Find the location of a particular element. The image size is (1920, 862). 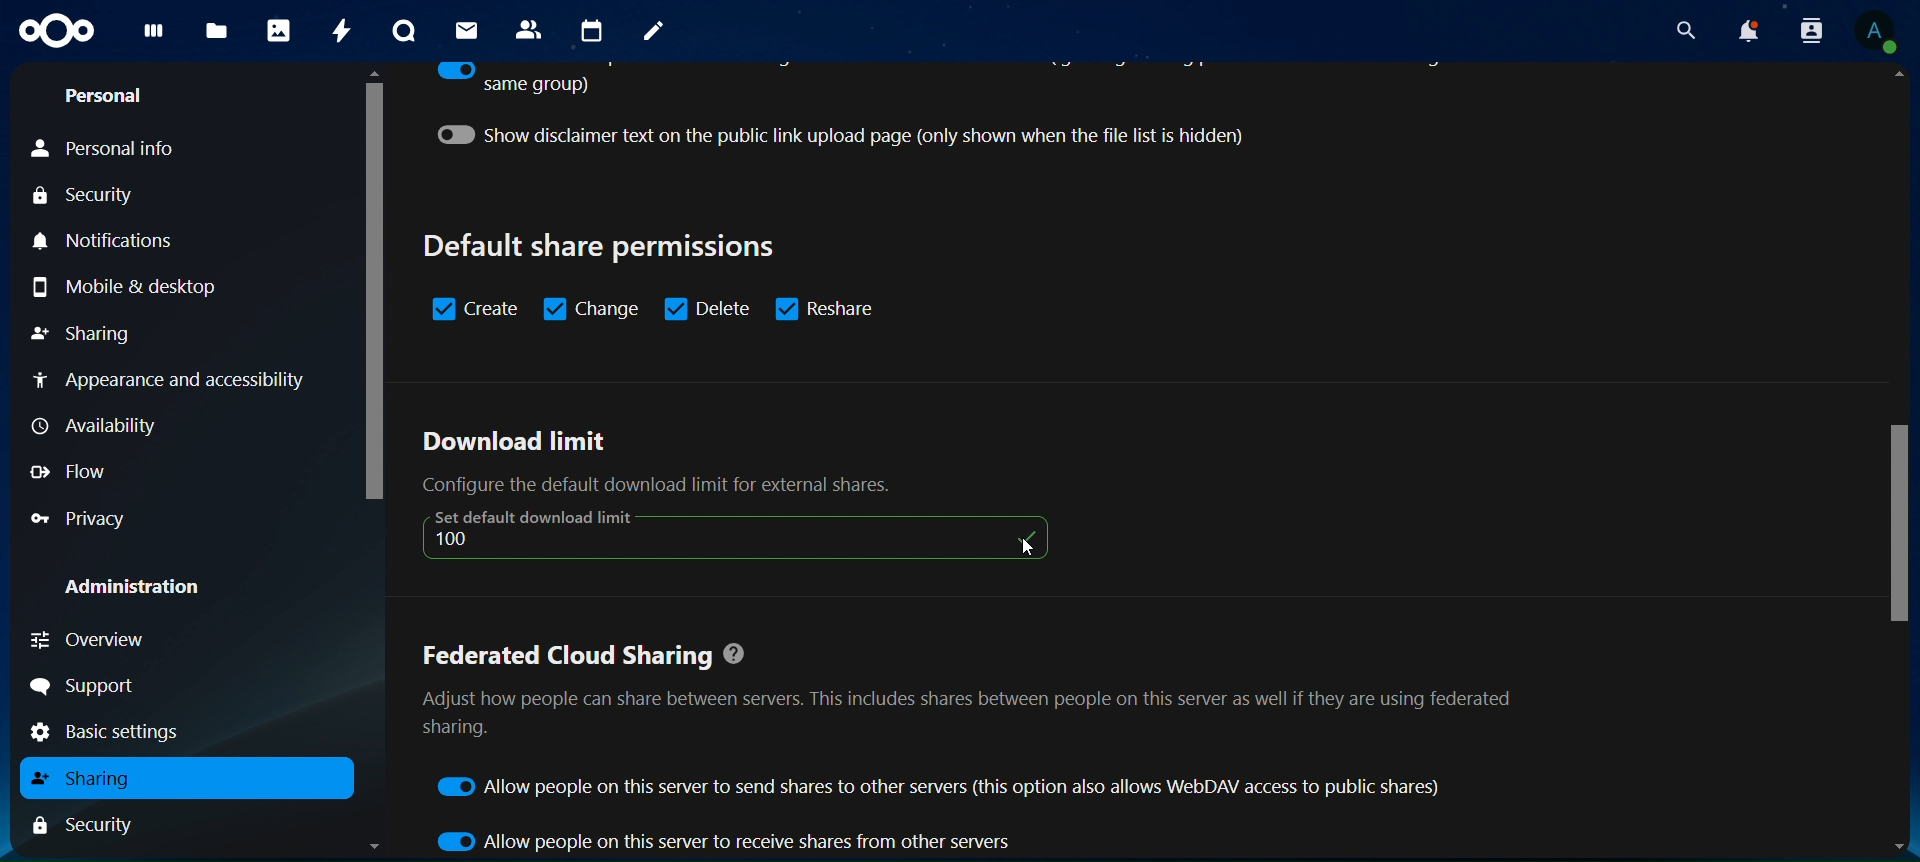

mail is located at coordinates (469, 31).